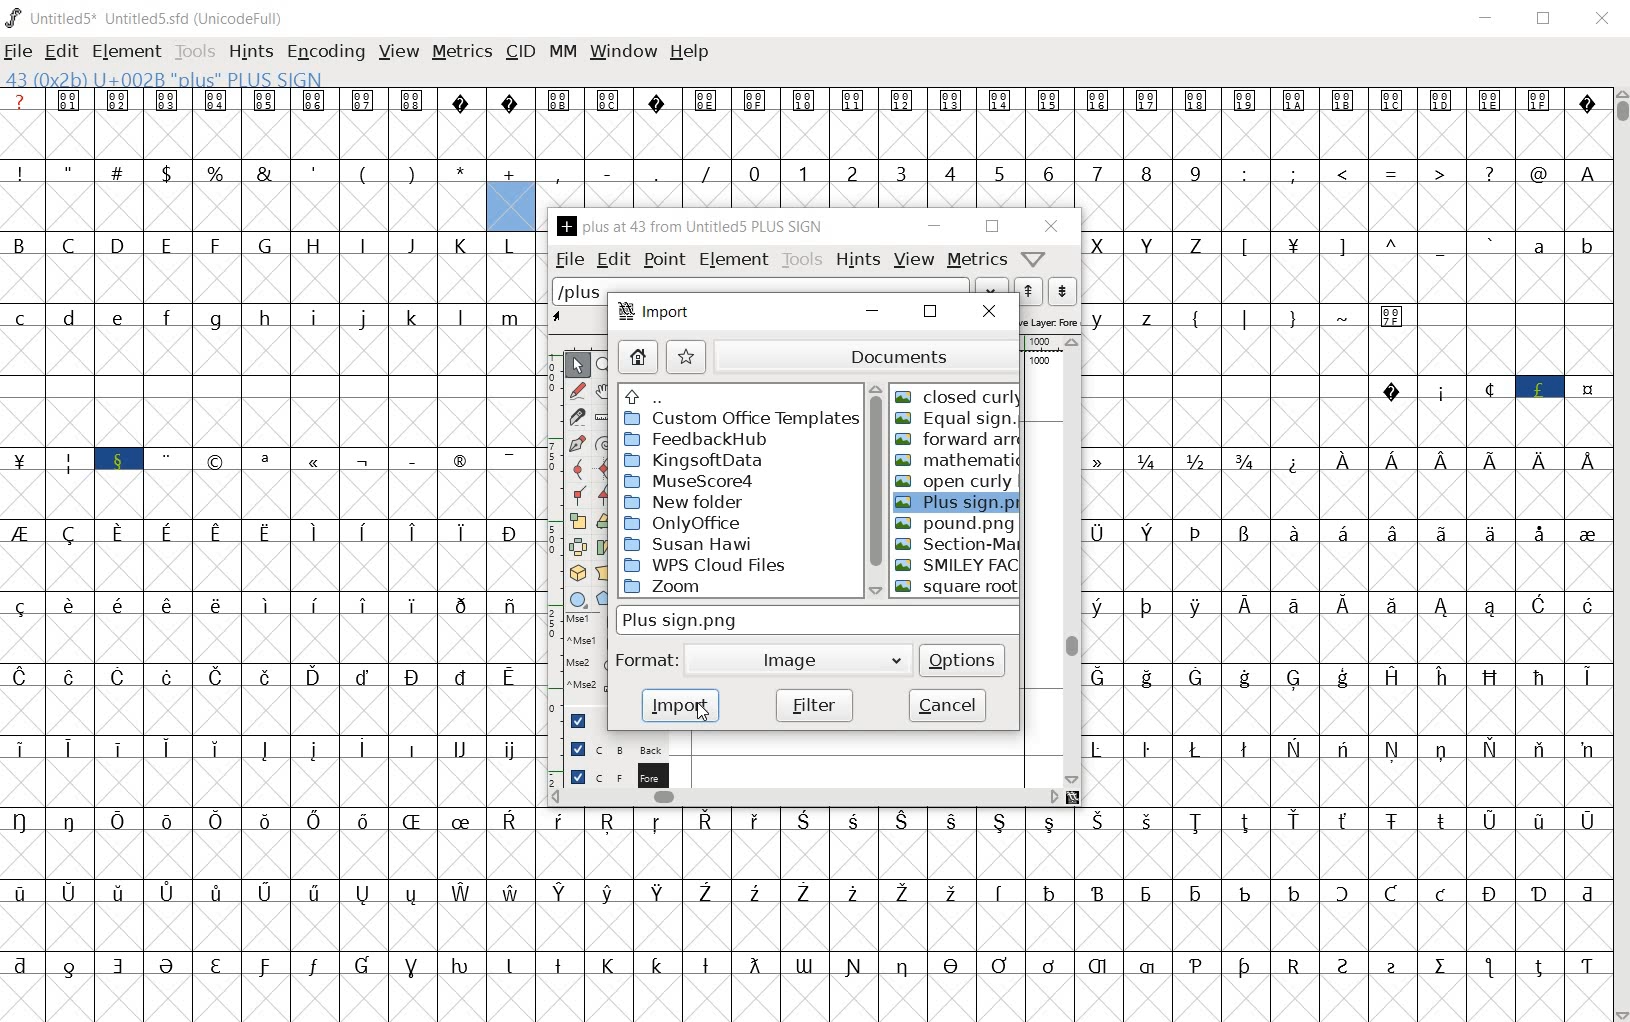 The image size is (1630, 1022). What do you see at coordinates (397, 49) in the screenshot?
I see `view` at bounding box center [397, 49].